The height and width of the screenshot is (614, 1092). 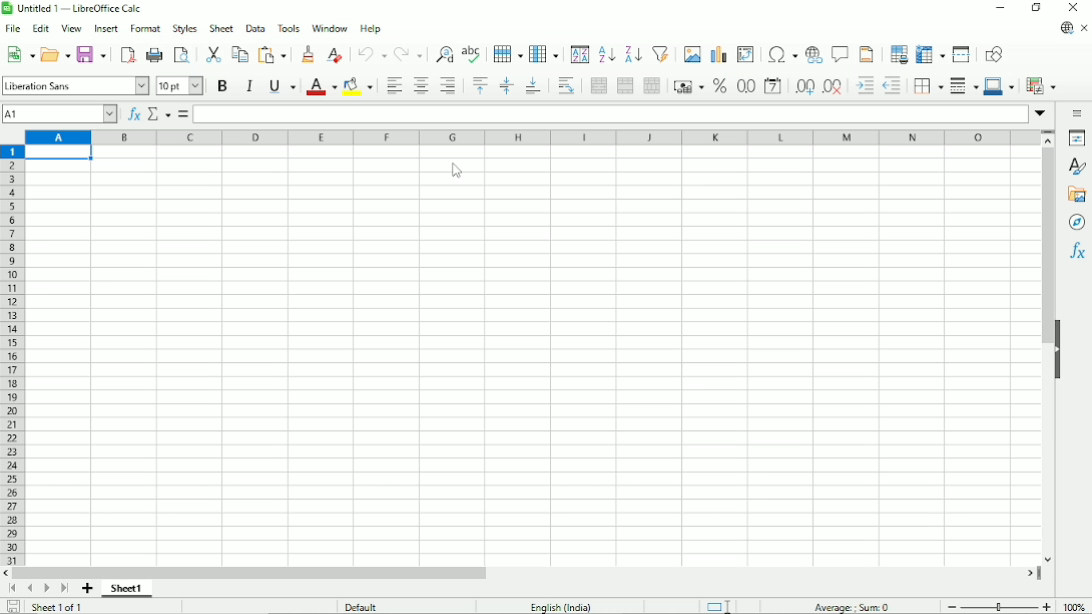 What do you see at coordinates (212, 53) in the screenshot?
I see `Cut` at bounding box center [212, 53].